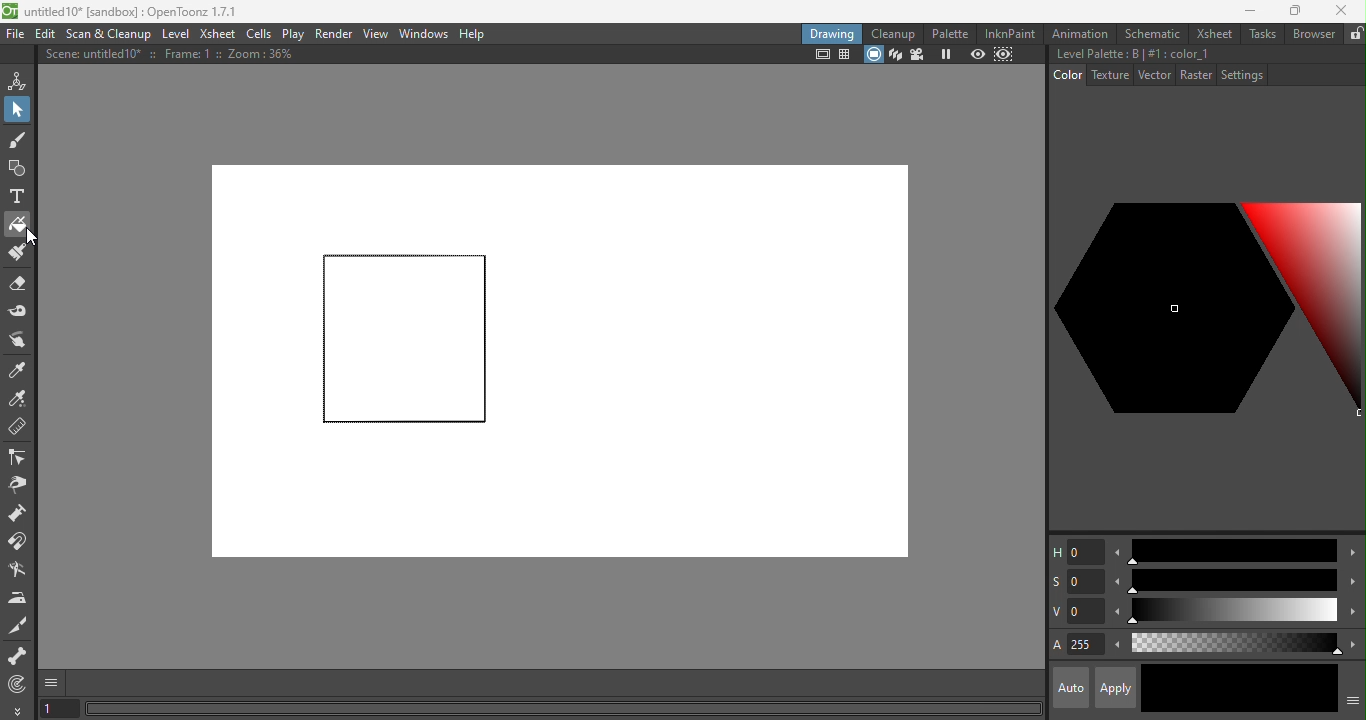 This screenshot has height=720, width=1366. What do you see at coordinates (20, 543) in the screenshot?
I see `Magnet tool` at bounding box center [20, 543].